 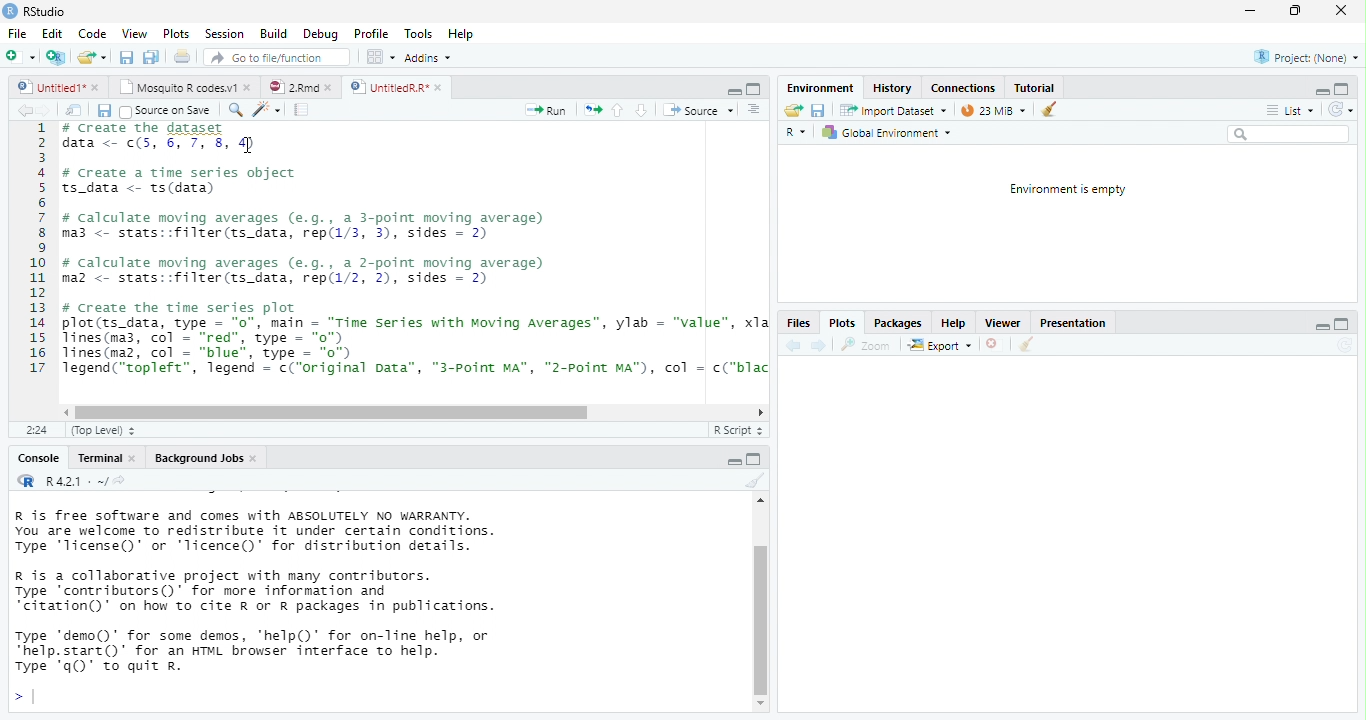 What do you see at coordinates (75, 110) in the screenshot?
I see `show in window` at bounding box center [75, 110].